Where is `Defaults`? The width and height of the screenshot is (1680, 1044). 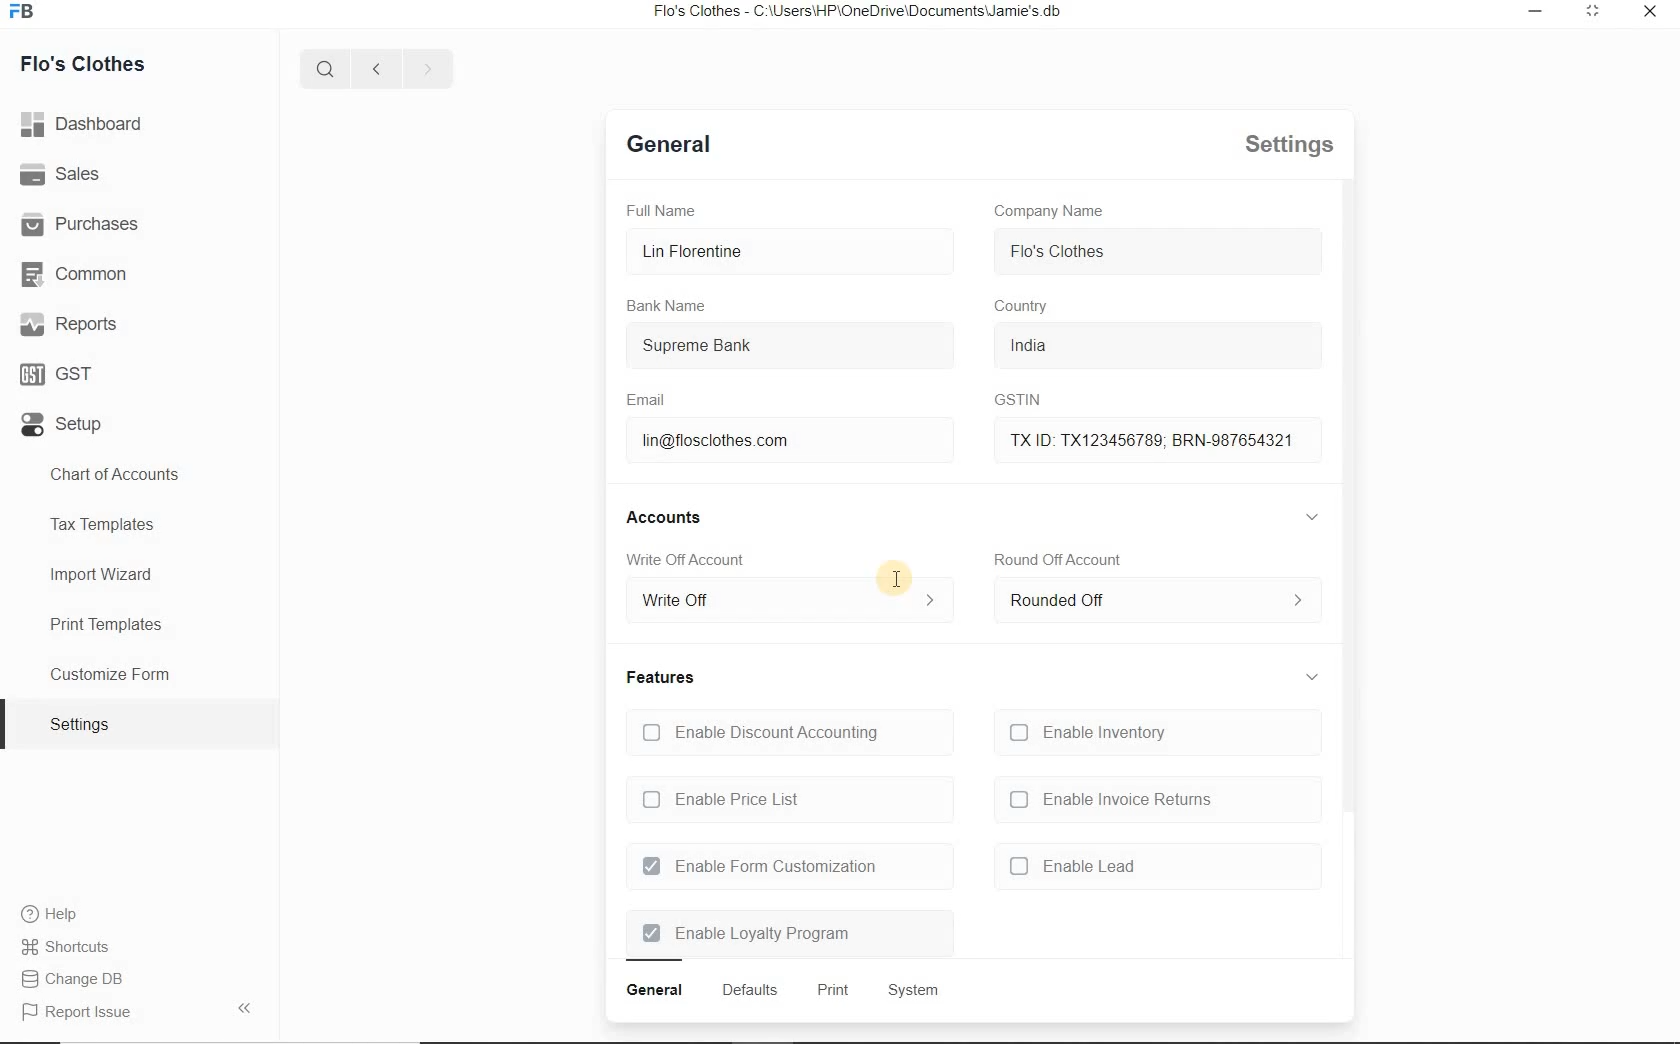
Defaults is located at coordinates (671, 142).